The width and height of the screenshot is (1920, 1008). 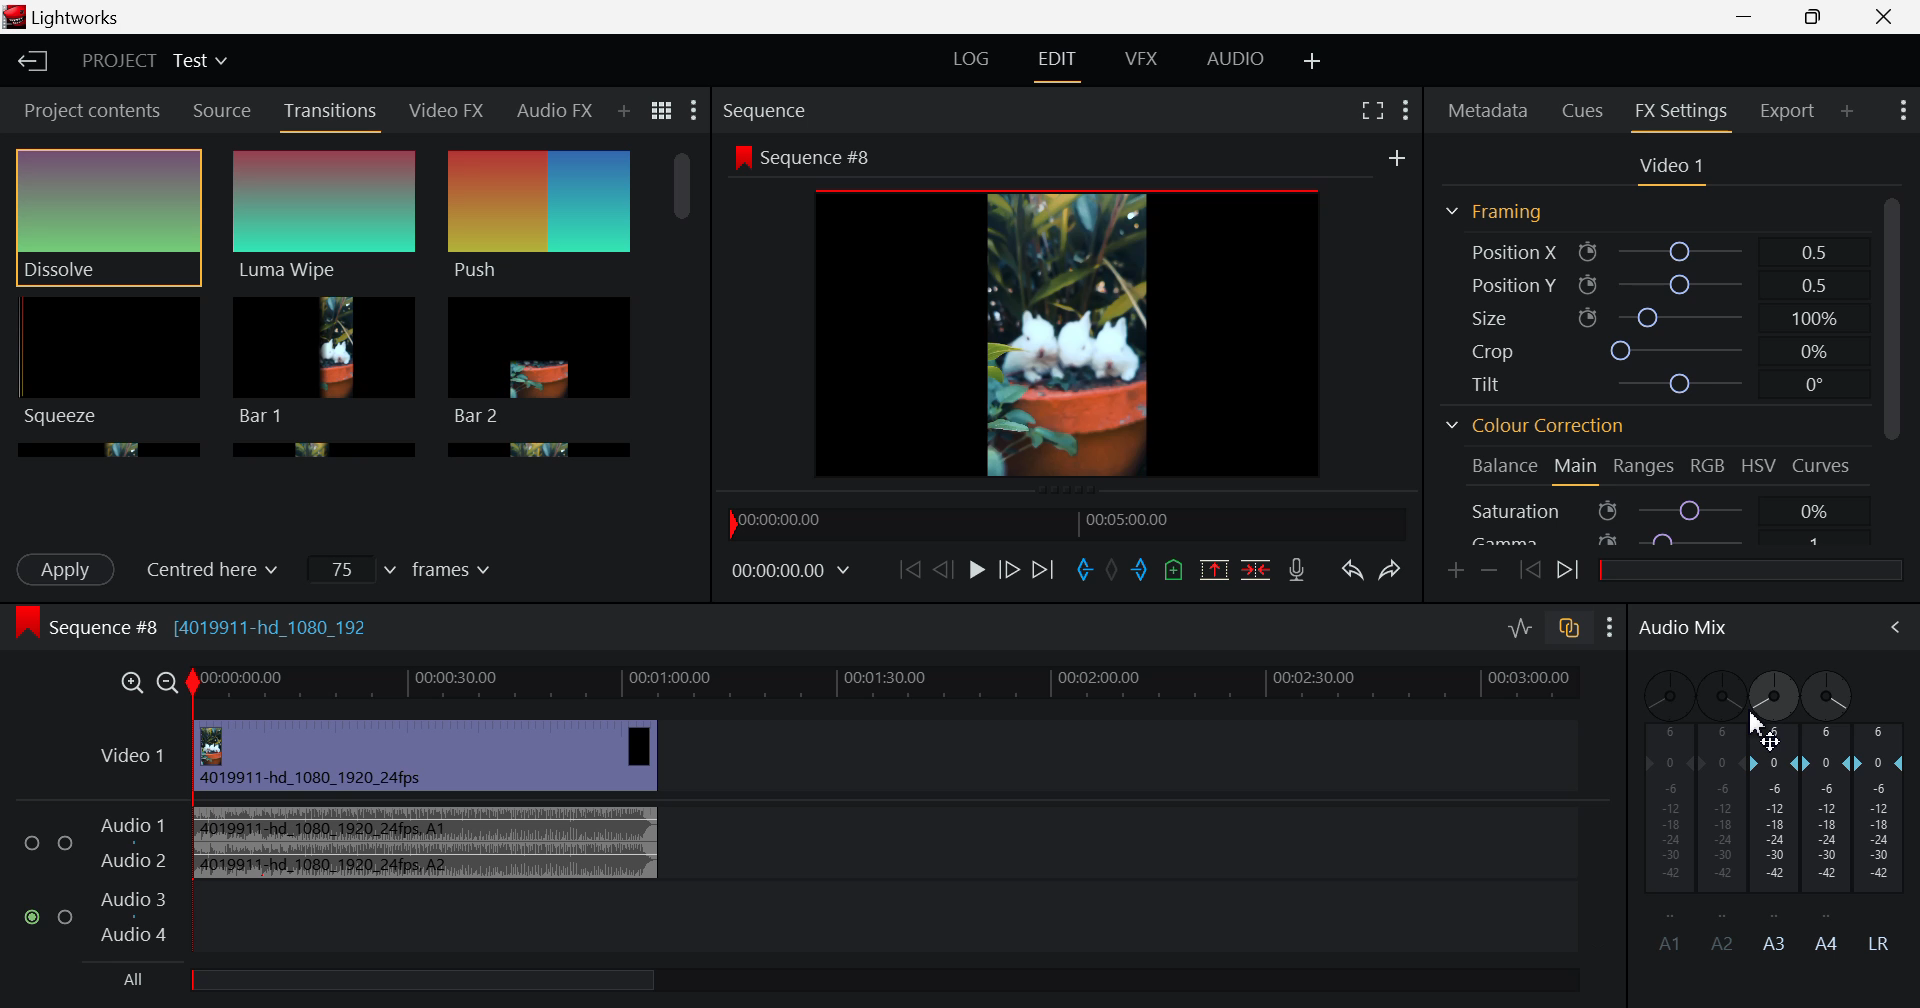 I want to click on Show Settings, so click(x=1610, y=630).